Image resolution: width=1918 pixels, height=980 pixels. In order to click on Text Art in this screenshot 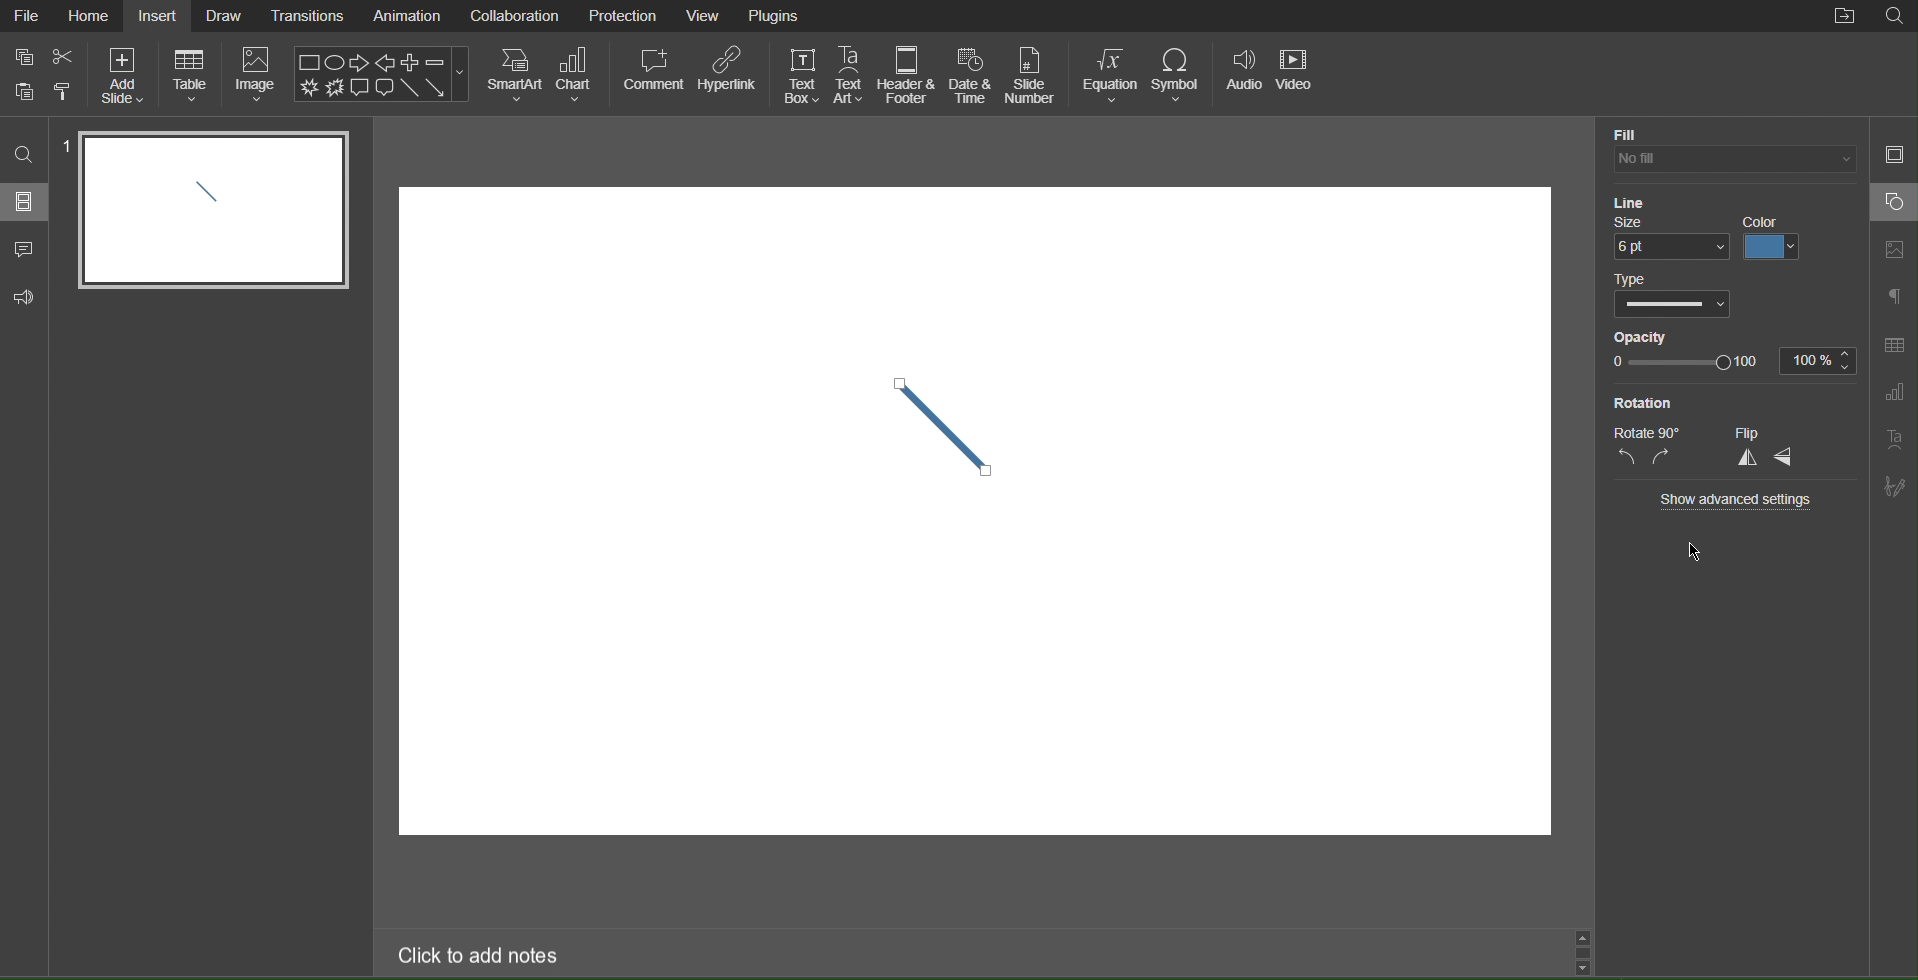, I will do `click(850, 75)`.